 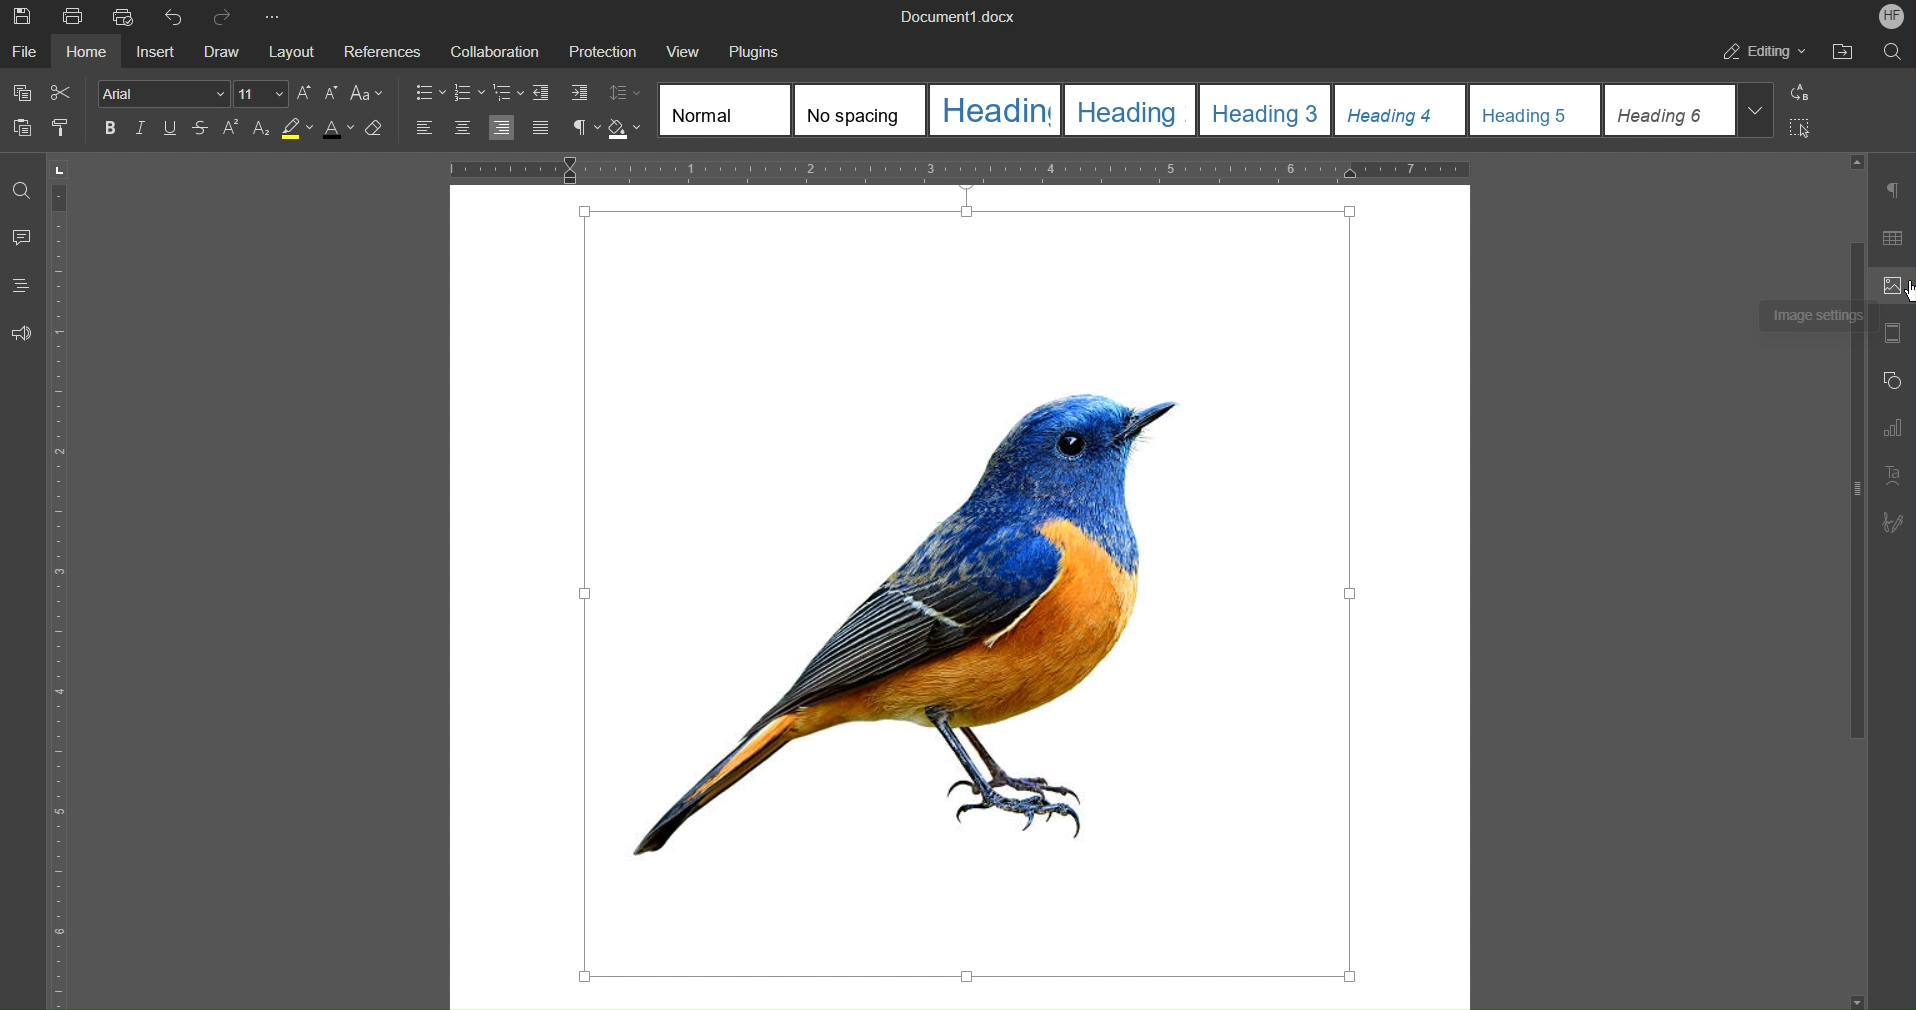 What do you see at coordinates (1691, 110) in the screenshot?
I see `Heading 6` at bounding box center [1691, 110].